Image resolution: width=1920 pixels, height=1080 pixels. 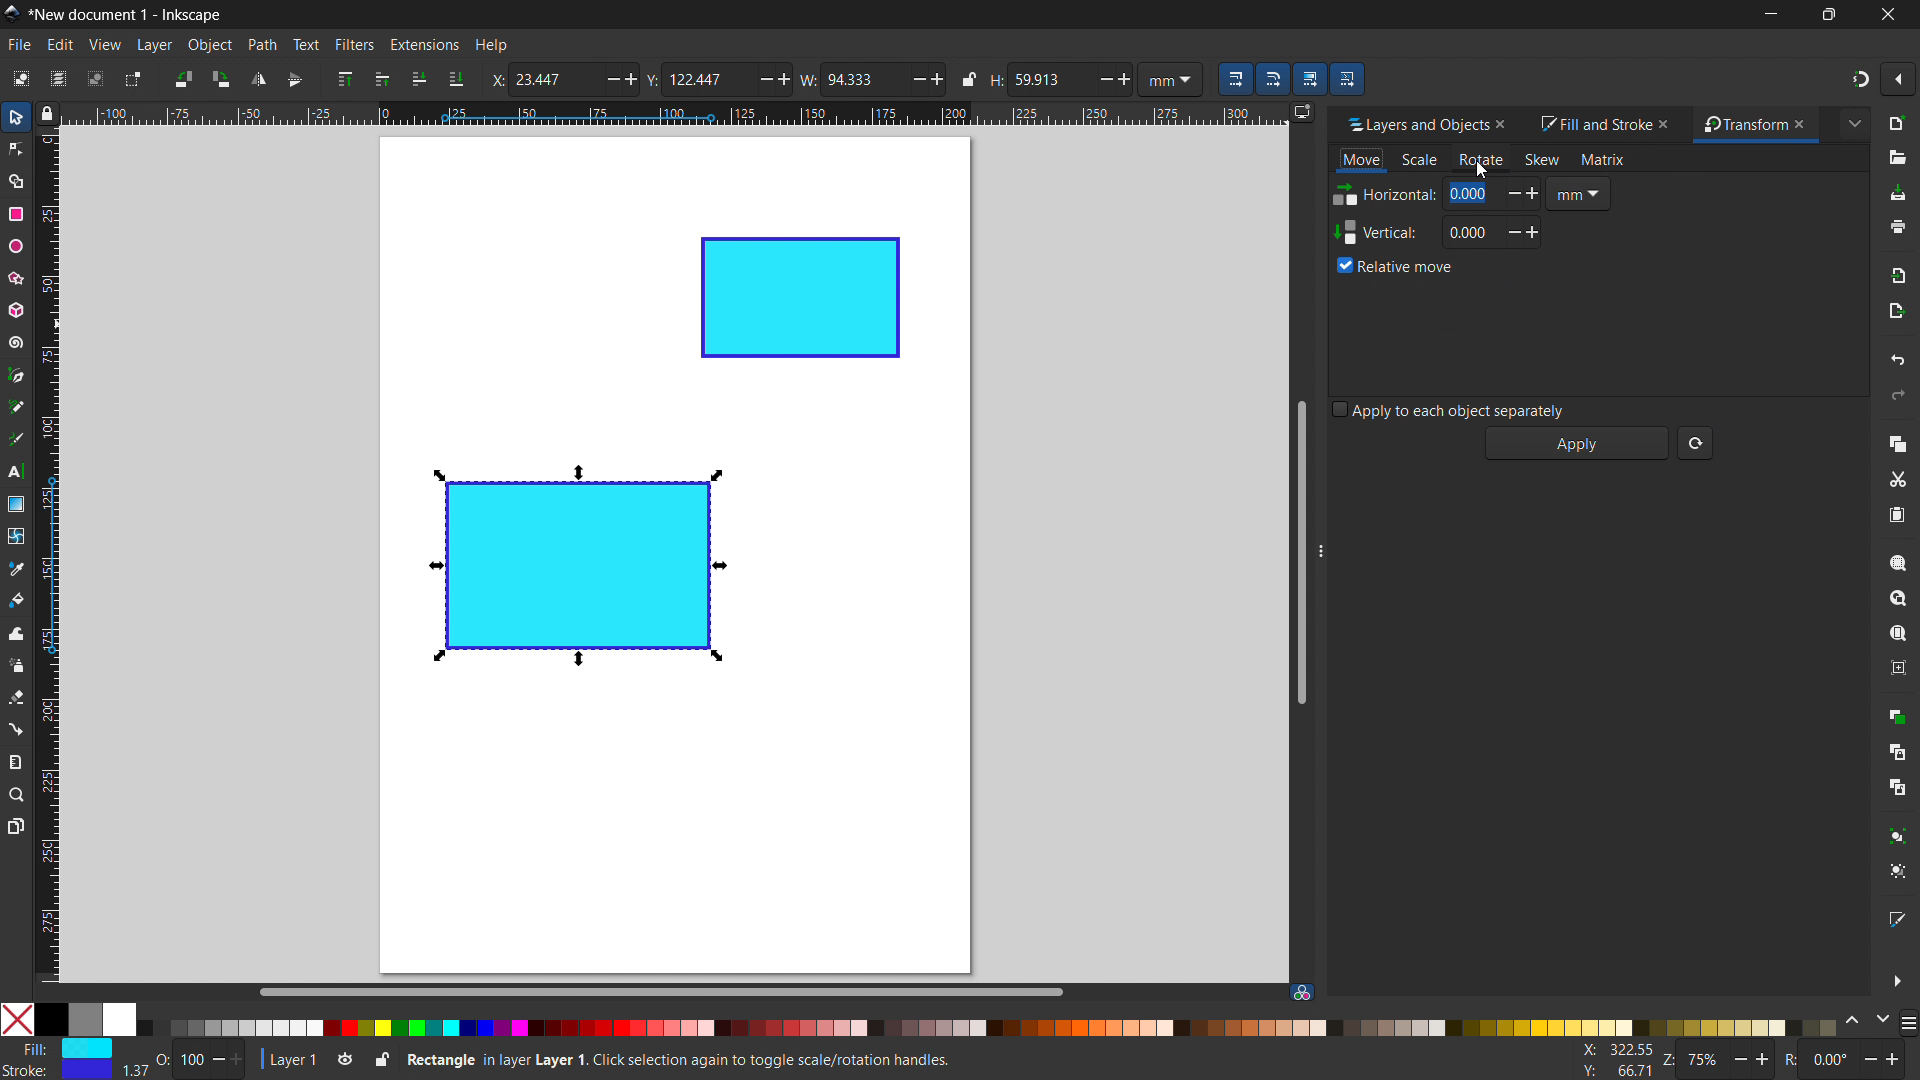 What do you see at coordinates (181, 78) in the screenshot?
I see `rotate 90 ccw` at bounding box center [181, 78].